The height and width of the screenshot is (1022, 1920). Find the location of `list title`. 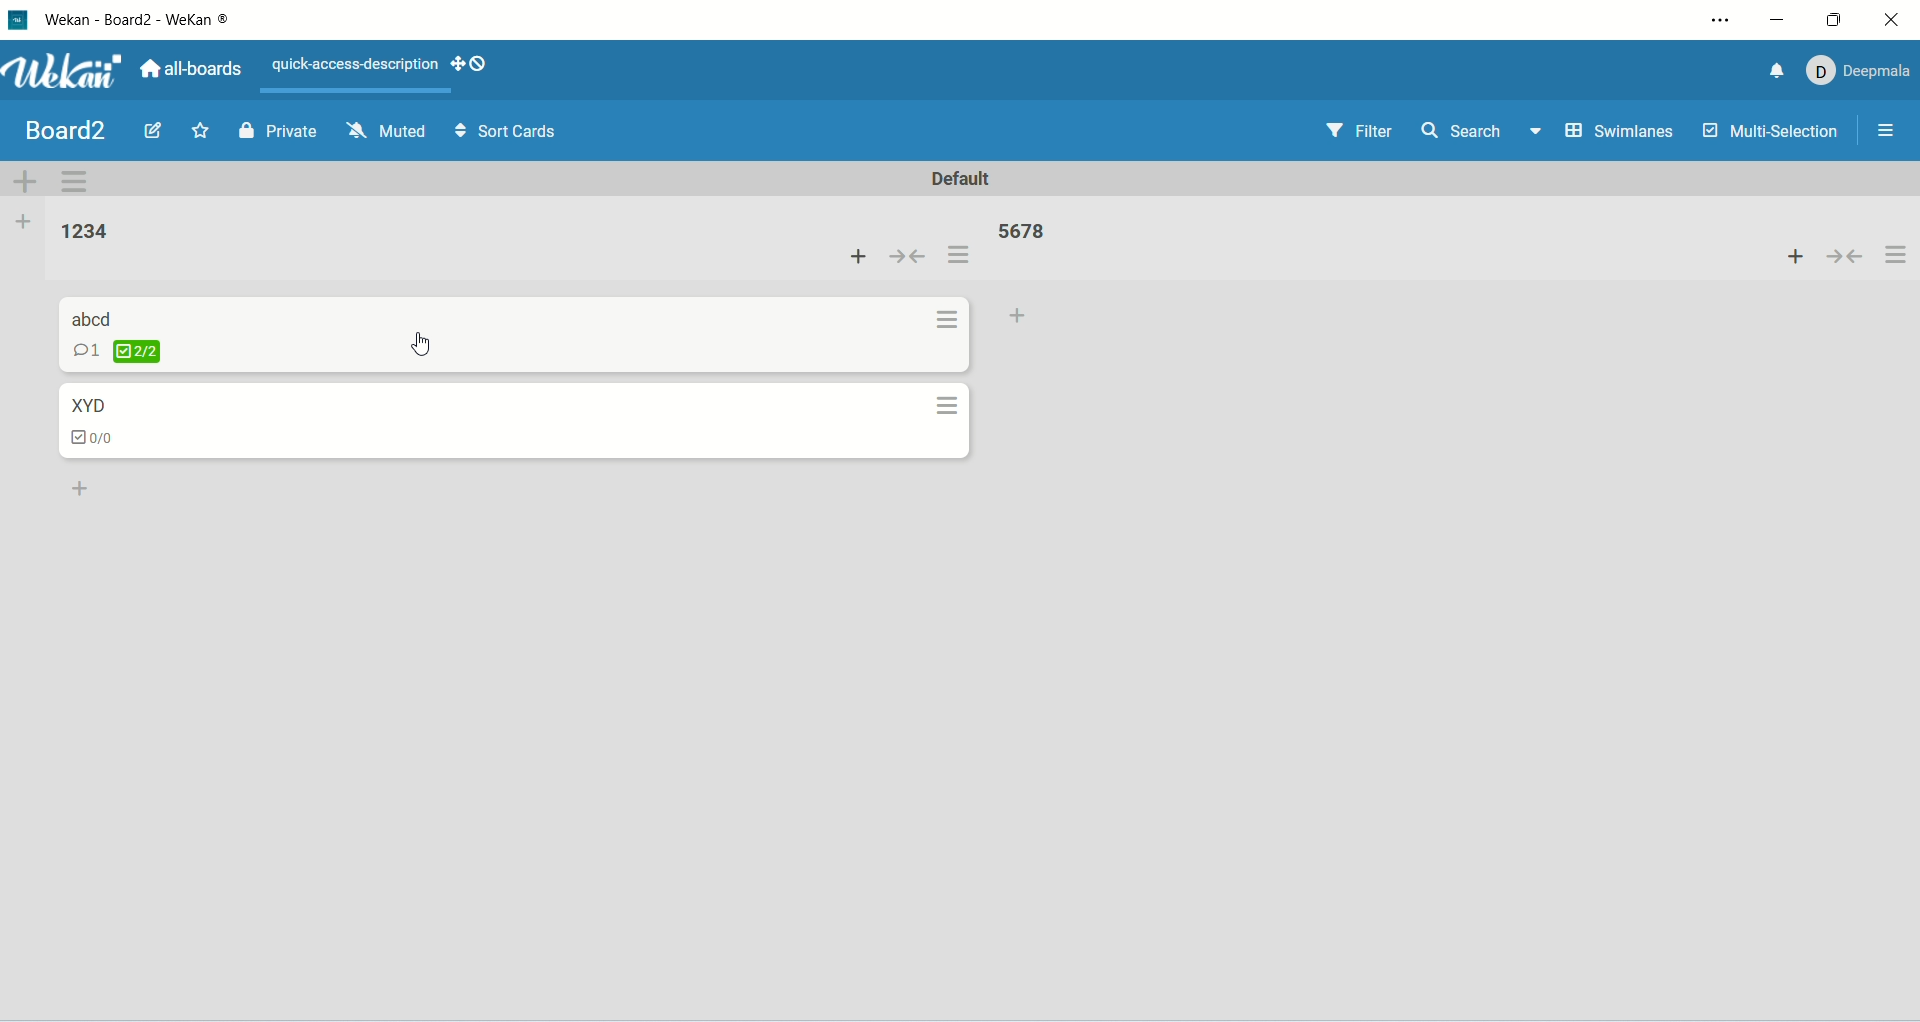

list title is located at coordinates (1023, 234).